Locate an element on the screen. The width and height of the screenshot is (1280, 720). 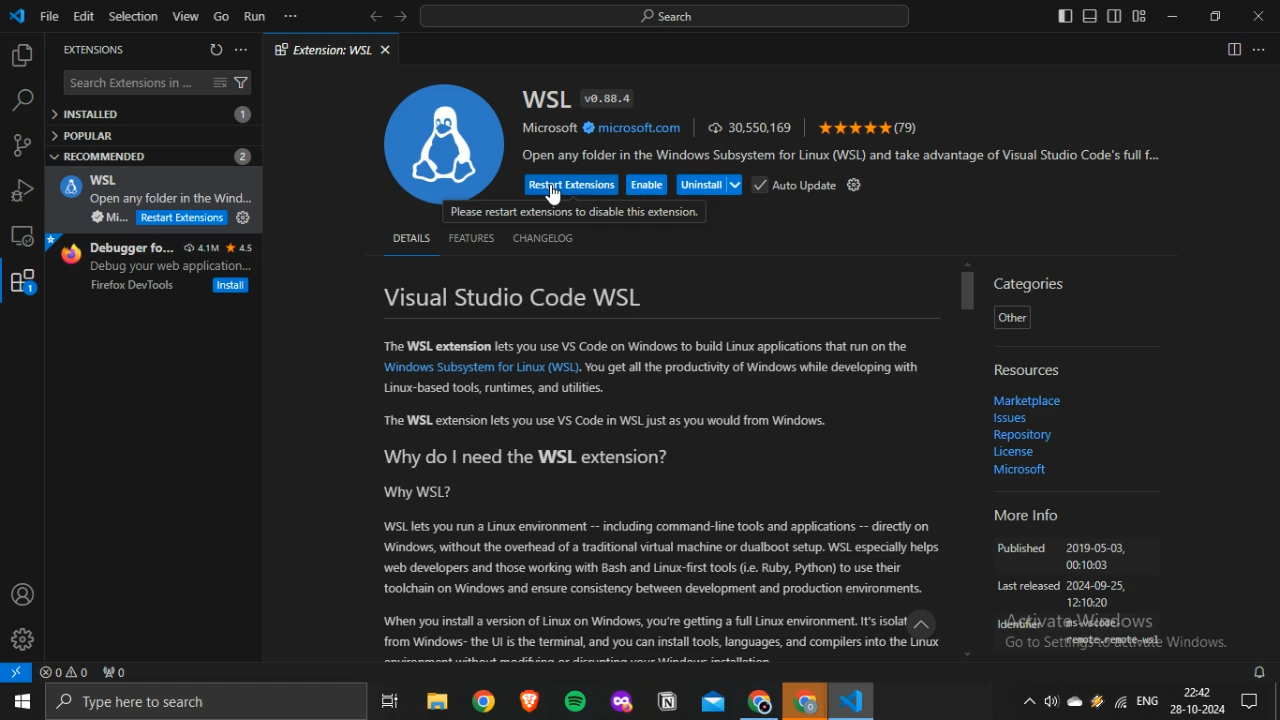
INSTALLED is located at coordinates (151, 114).